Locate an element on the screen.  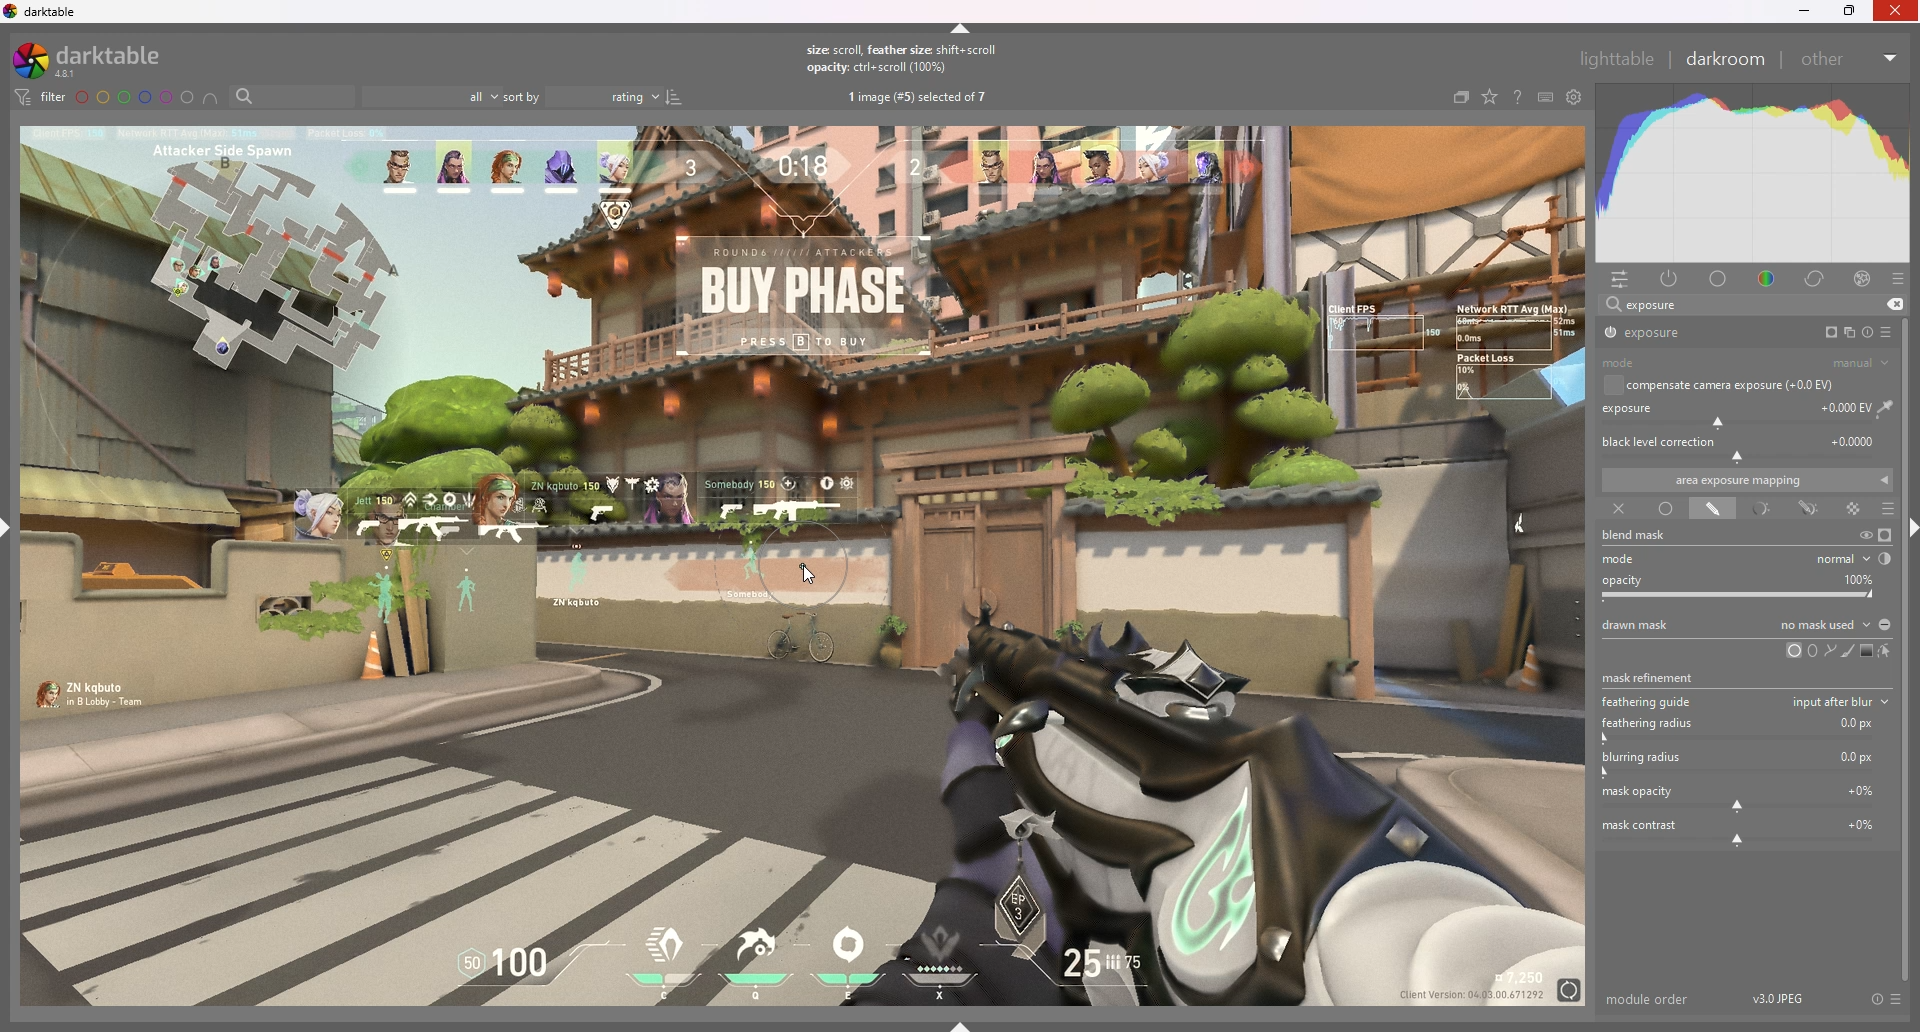
show is located at coordinates (961, 1025).